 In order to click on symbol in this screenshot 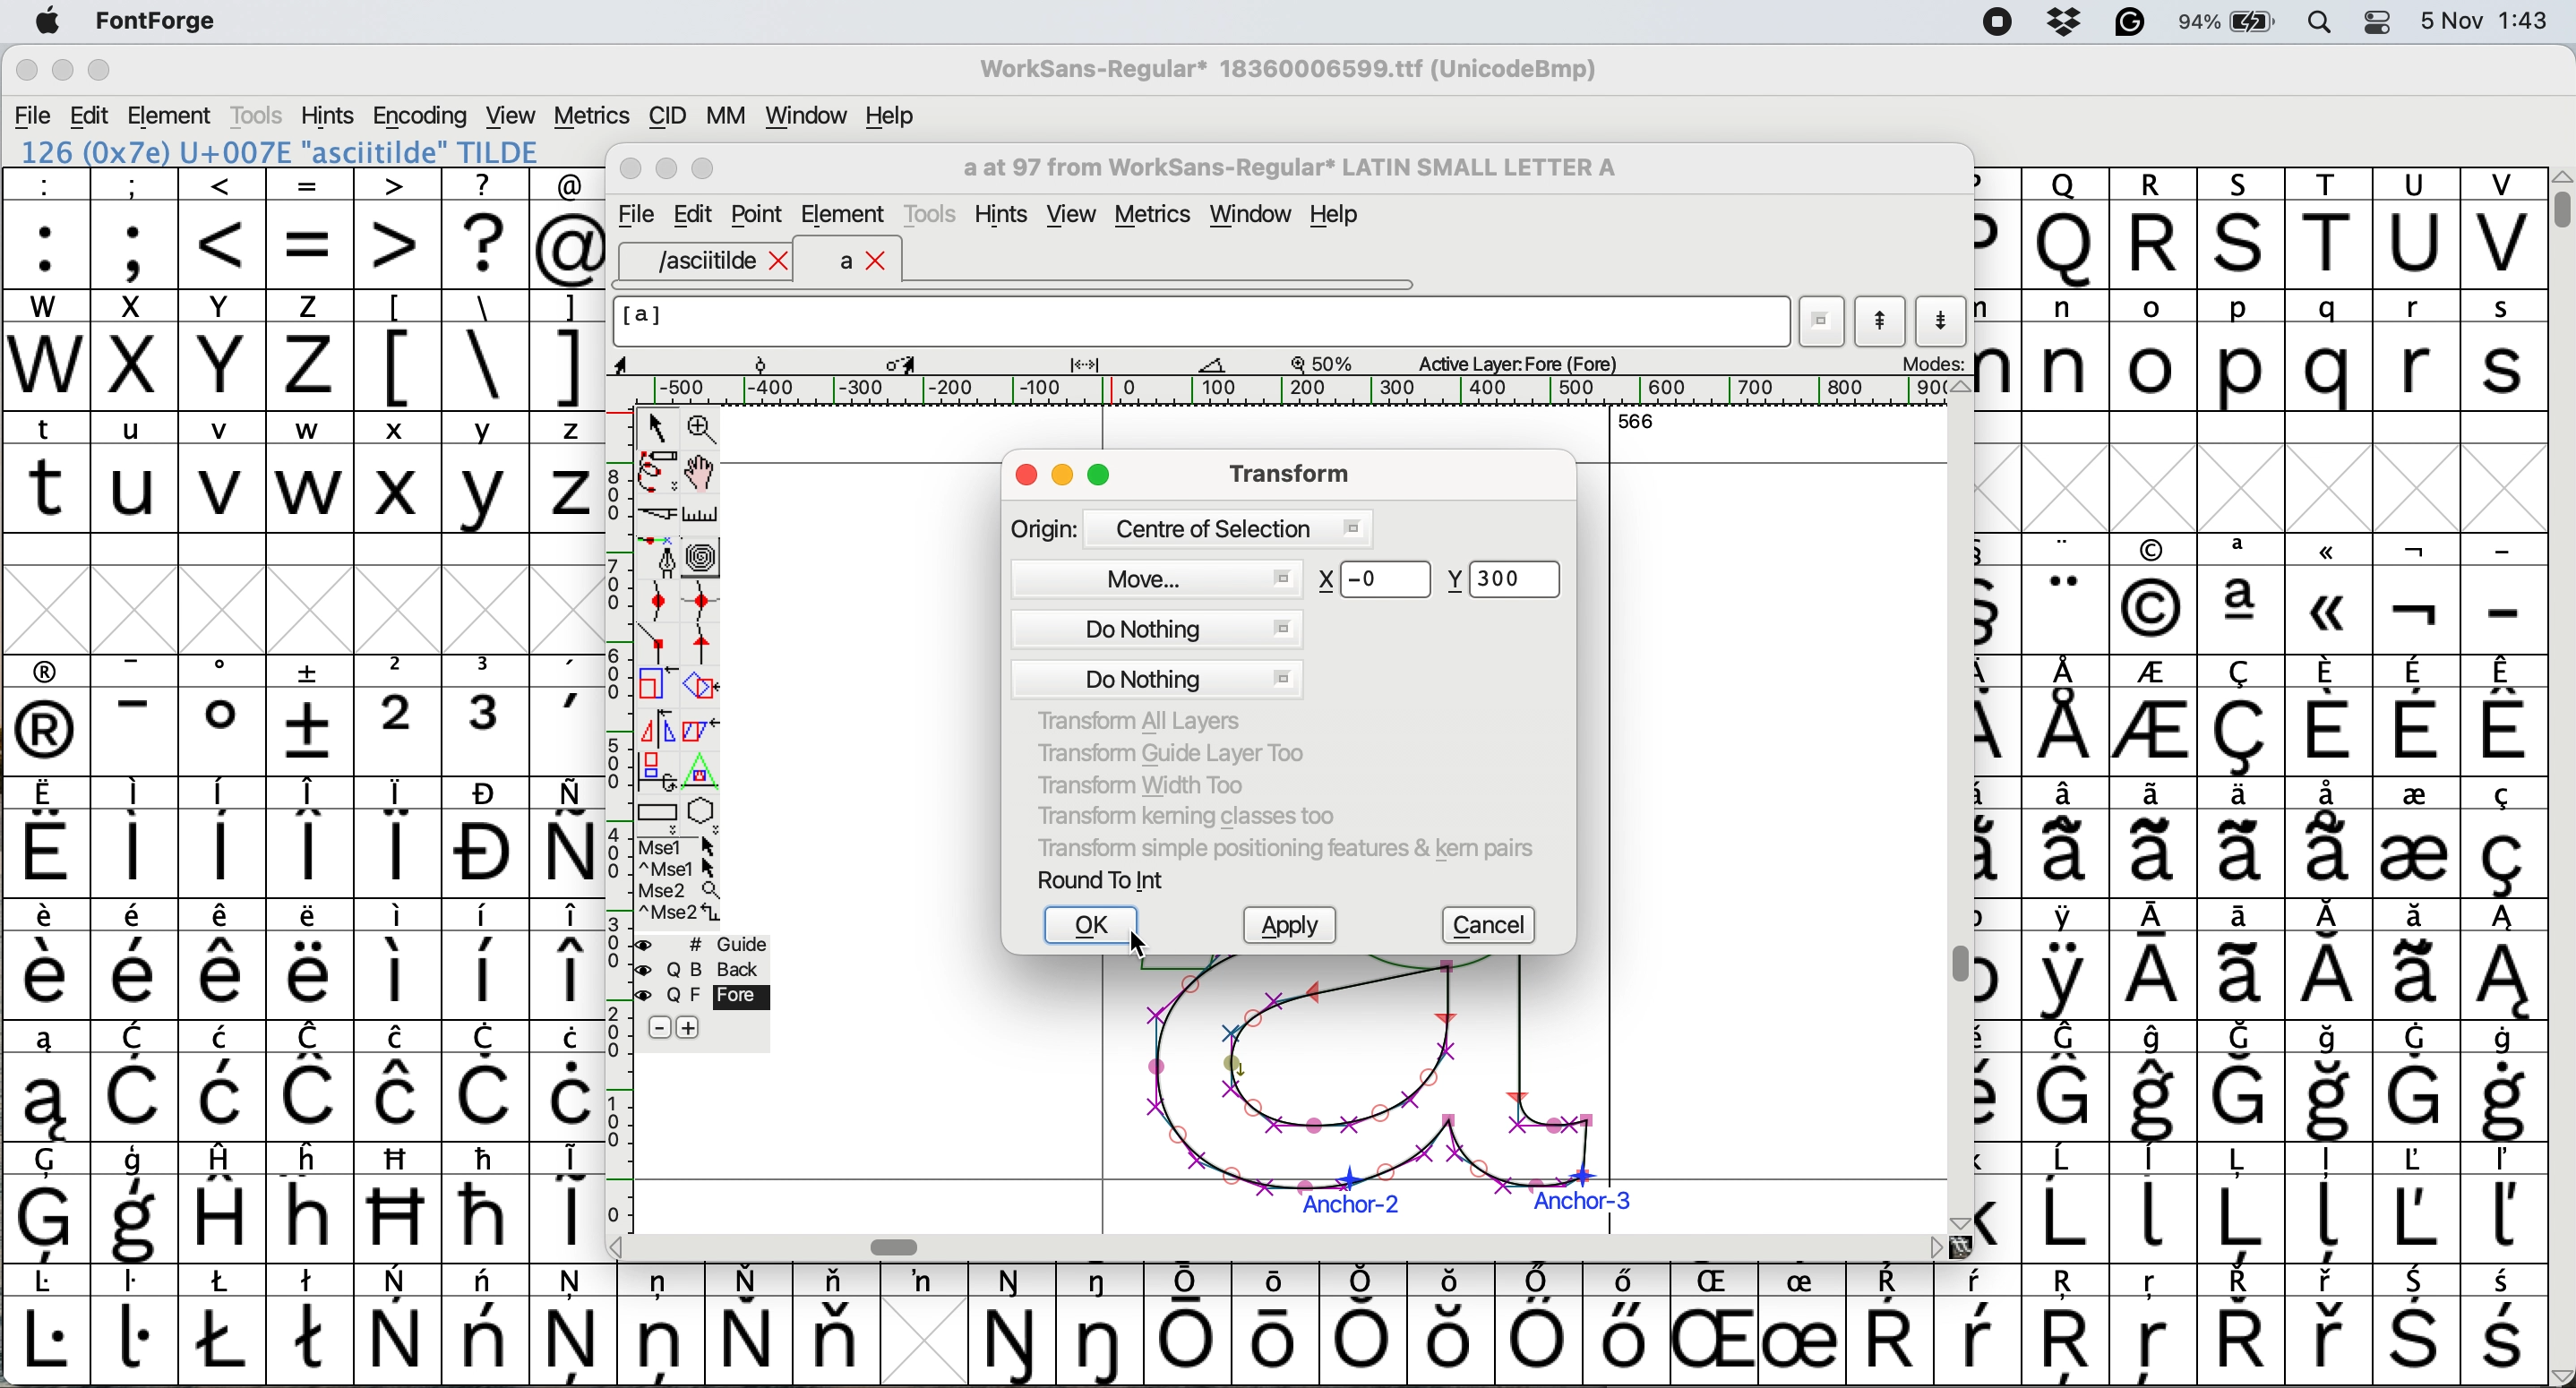, I will do `click(2155, 719)`.